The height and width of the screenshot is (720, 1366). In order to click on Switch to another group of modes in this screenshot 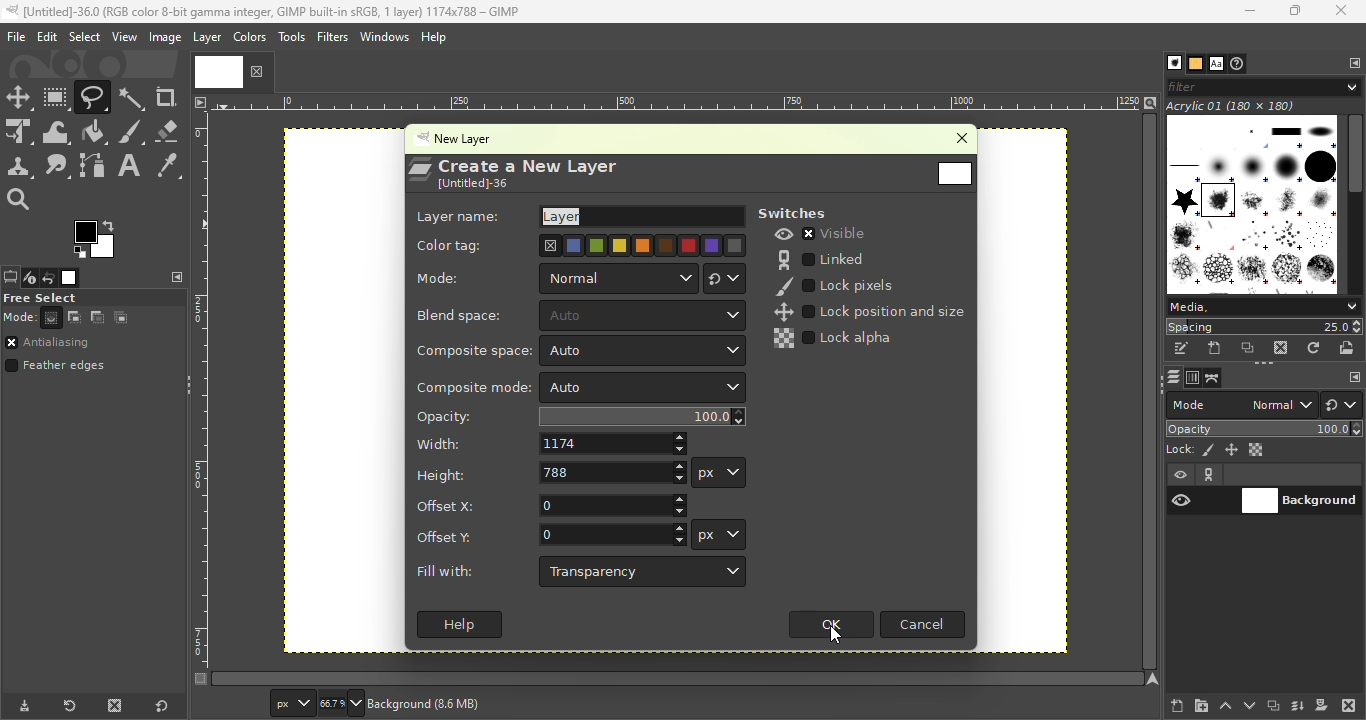, I will do `click(726, 277)`.